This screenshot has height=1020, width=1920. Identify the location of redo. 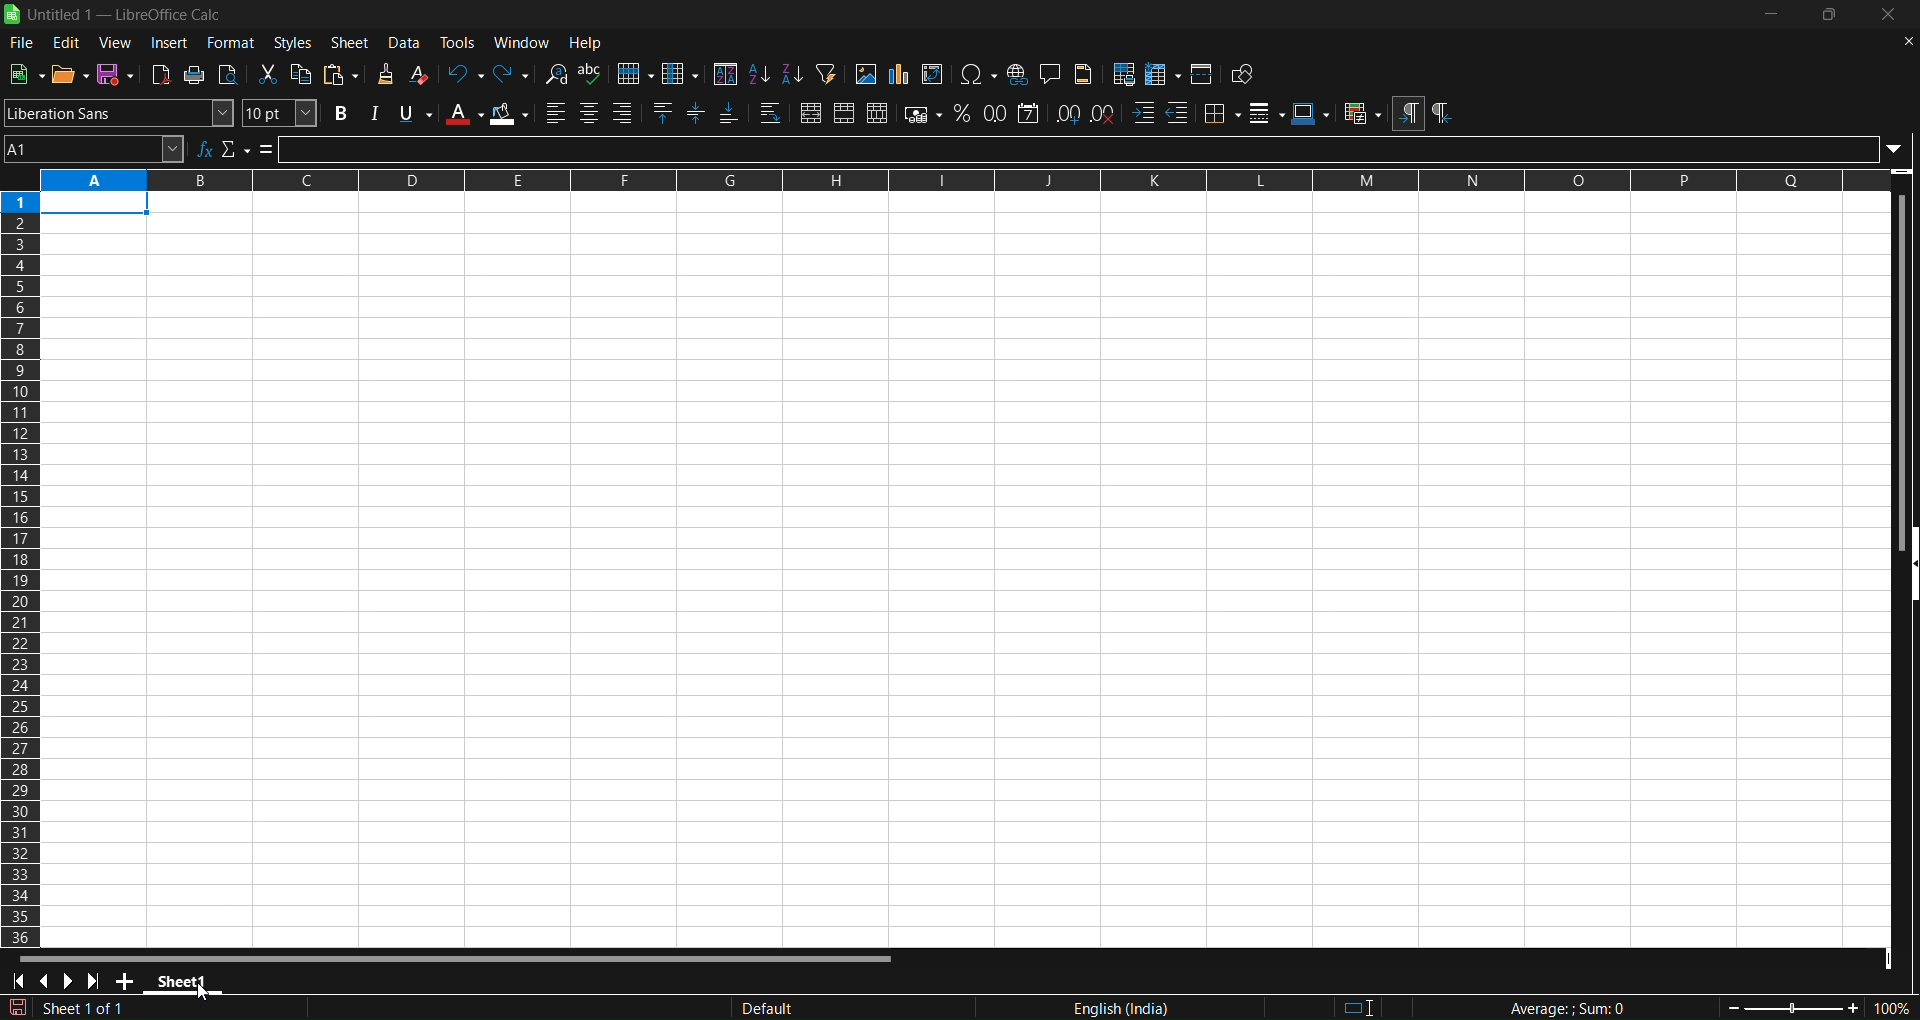
(513, 73).